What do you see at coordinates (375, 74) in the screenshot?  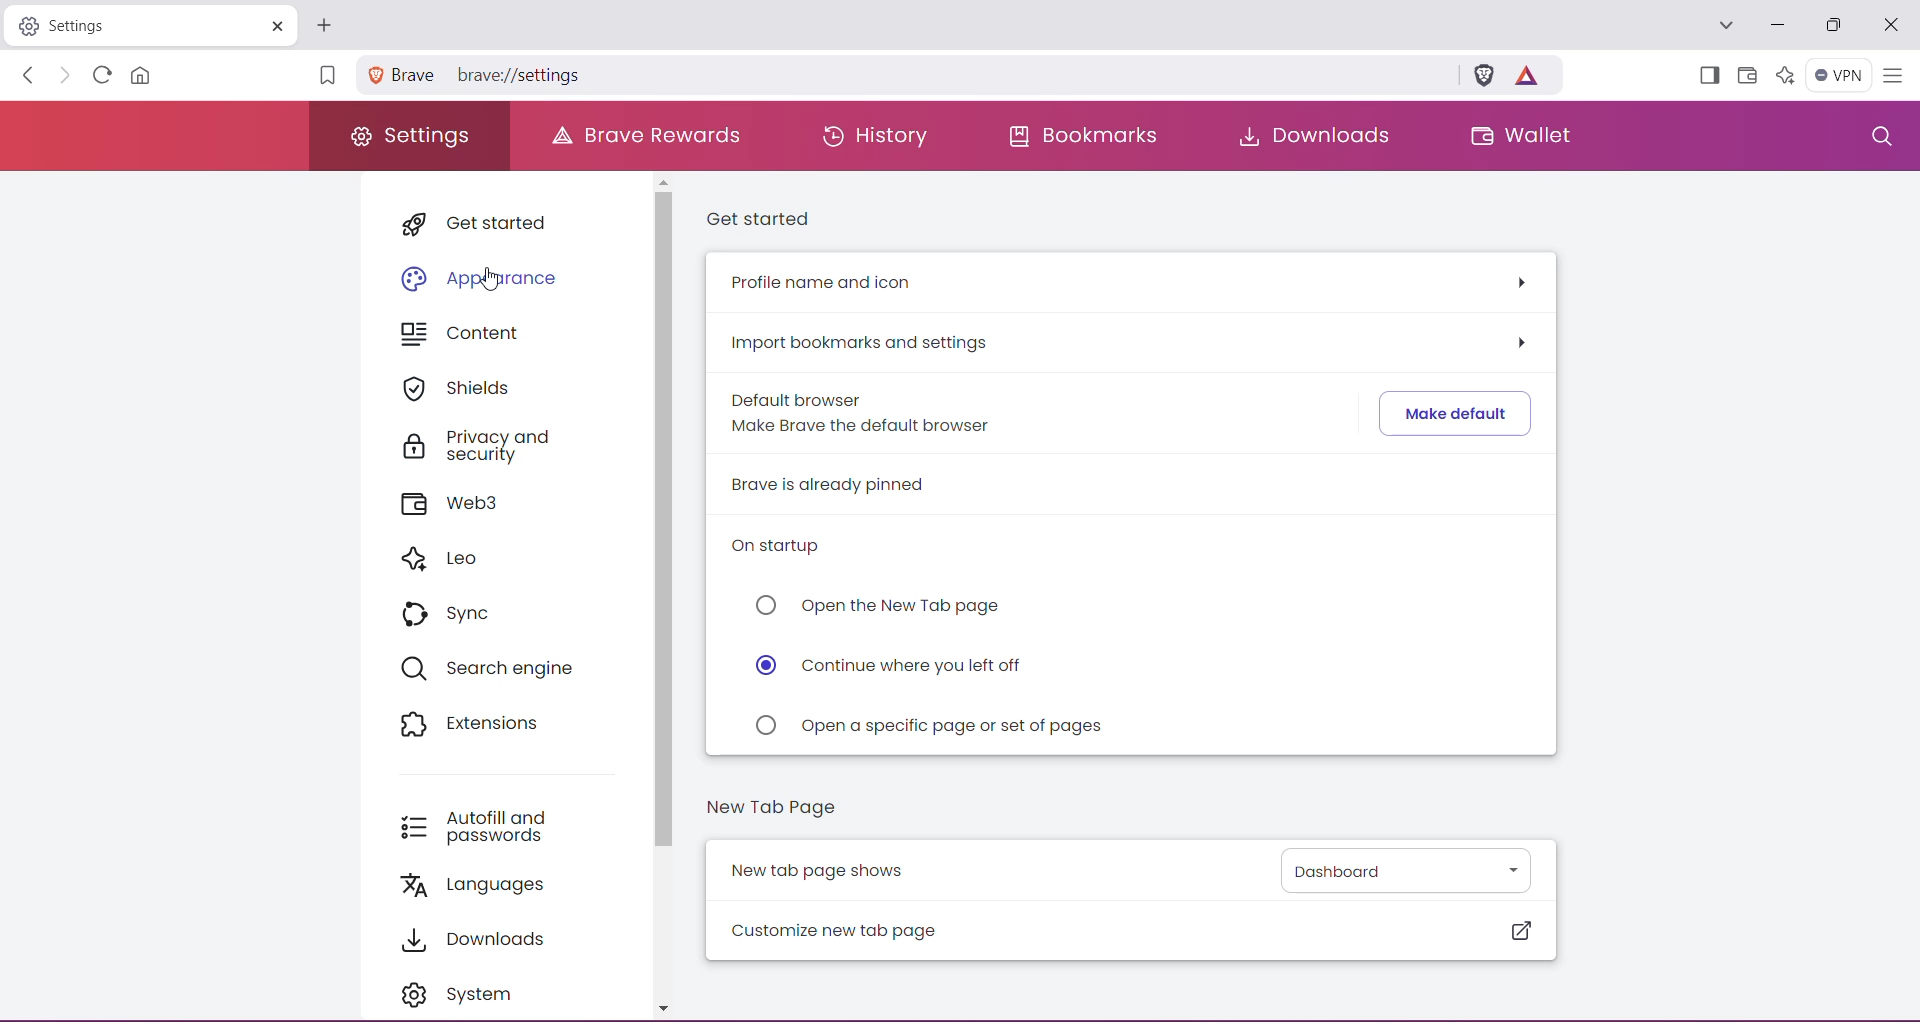 I see `Site Information` at bounding box center [375, 74].